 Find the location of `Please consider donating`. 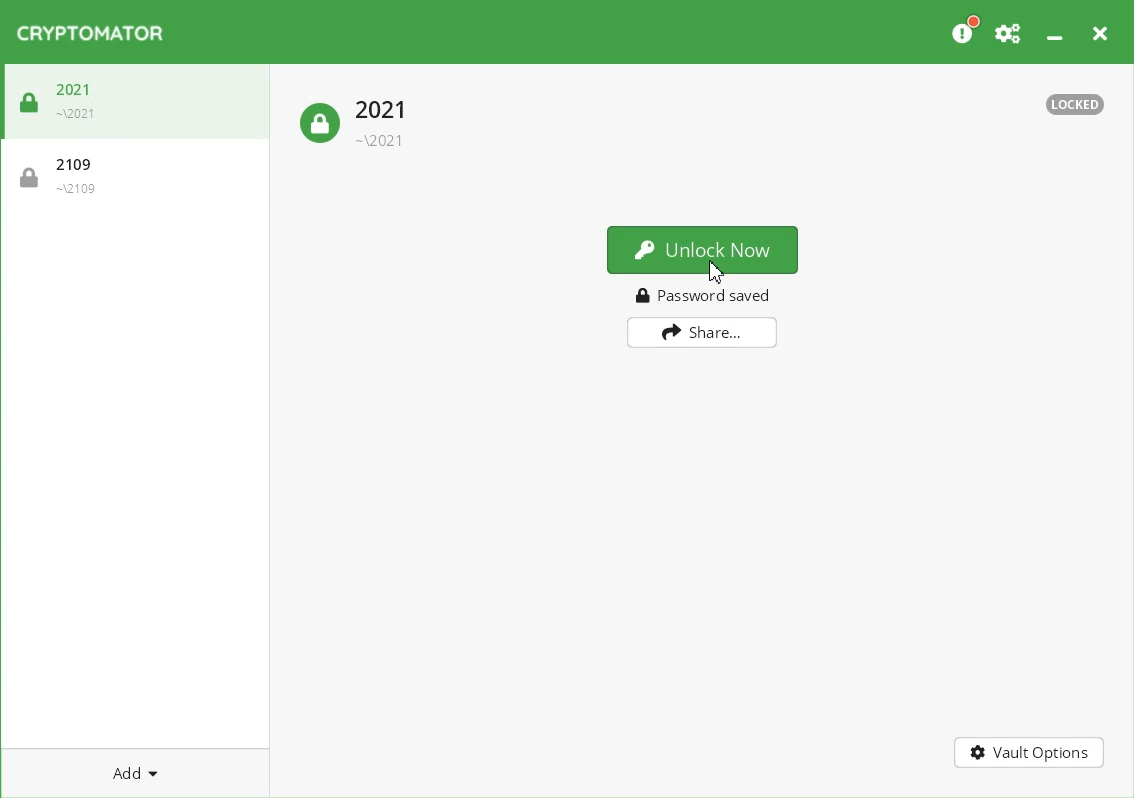

Please consider donating is located at coordinates (964, 32).